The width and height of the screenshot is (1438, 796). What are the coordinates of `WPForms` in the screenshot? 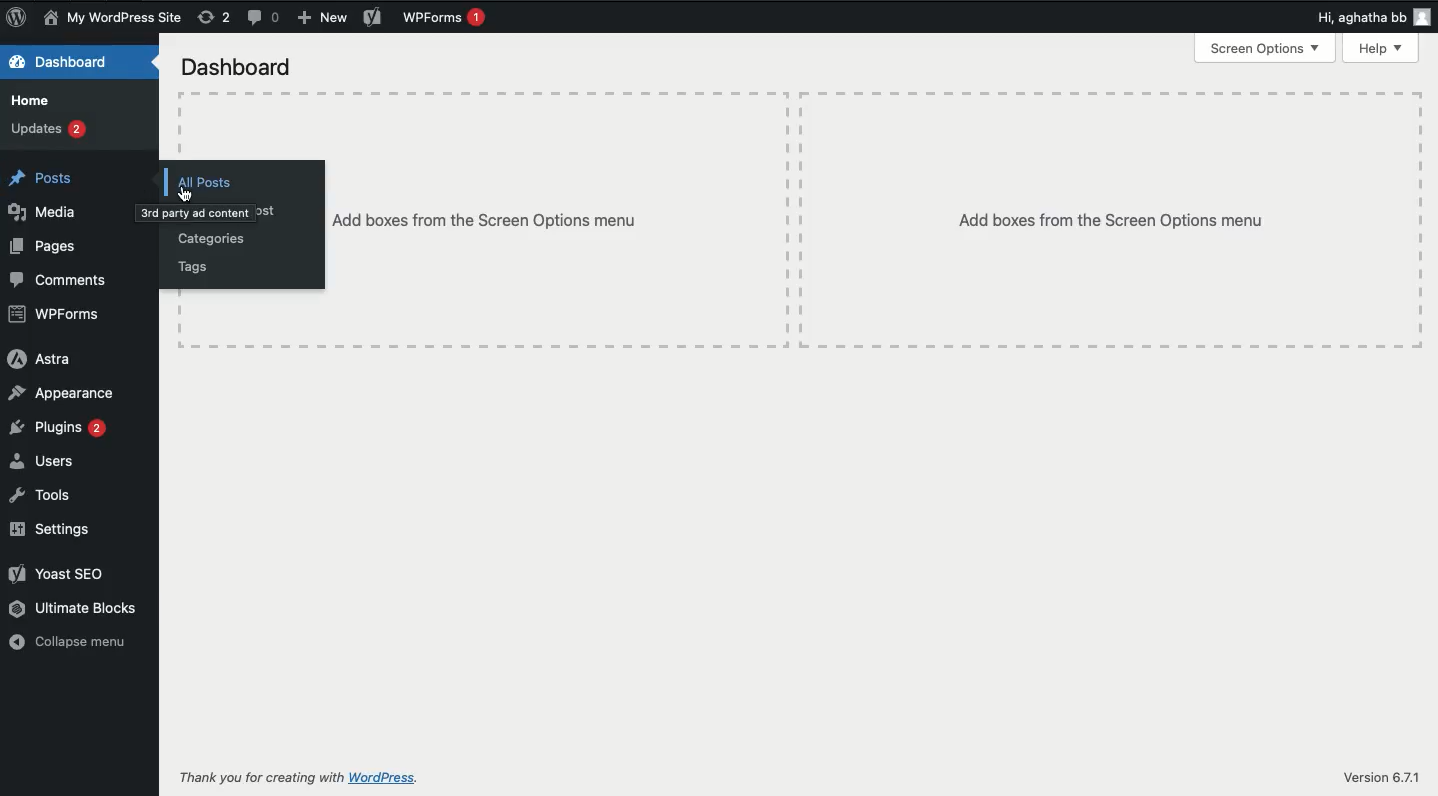 It's located at (445, 19).